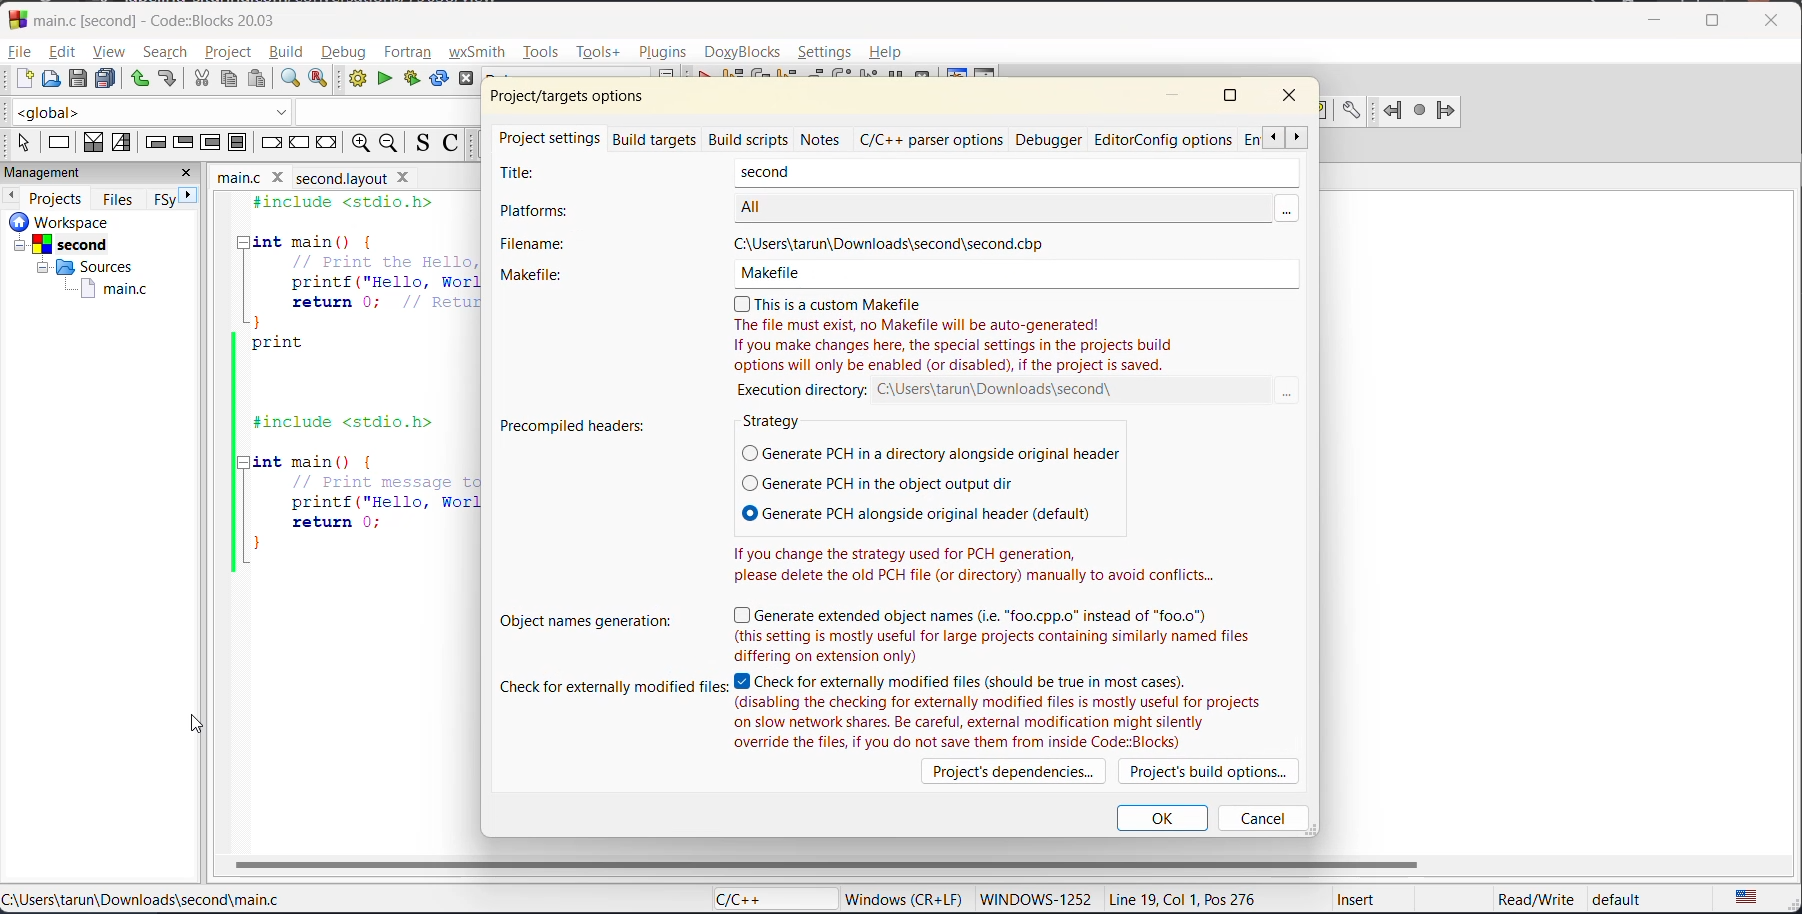 The width and height of the screenshot is (1802, 914). What do you see at coordinates (189, 141) in the screenshot?
I see `exit condition loop` at bounding box center [189, 141].